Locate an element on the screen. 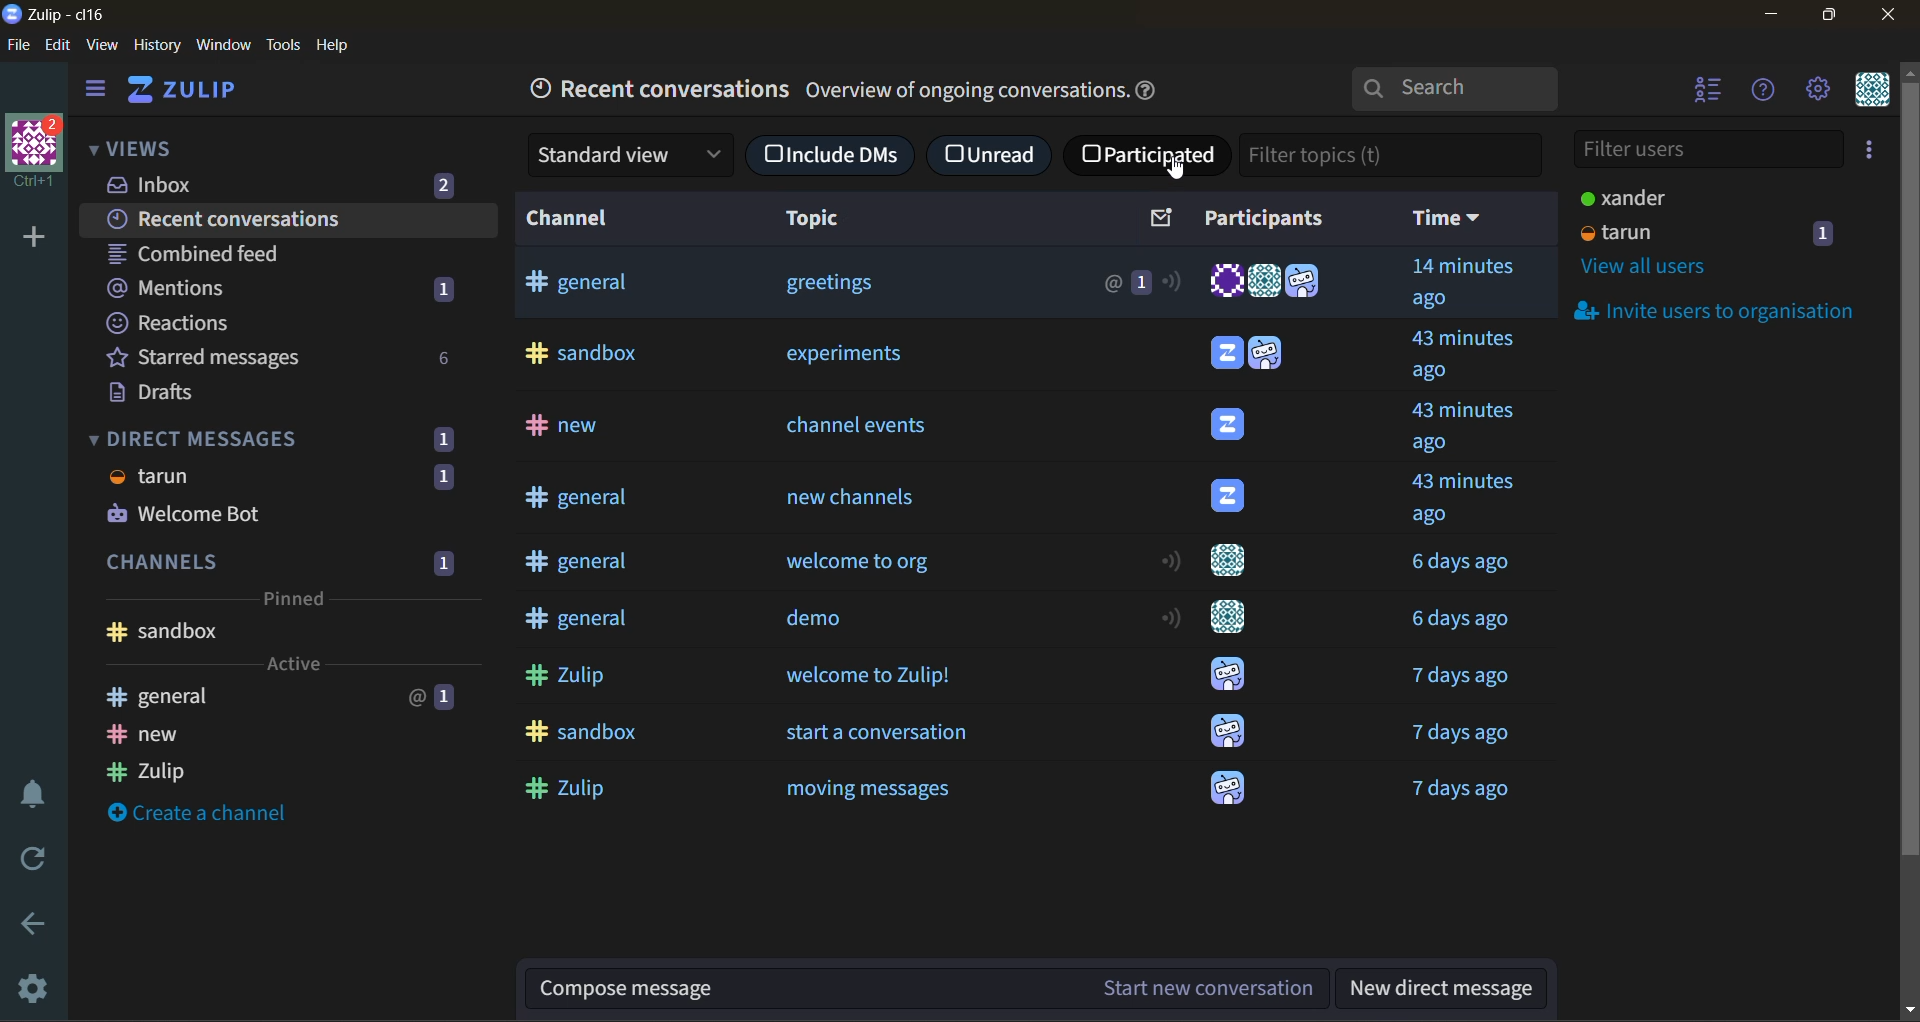  new direct message is located at coordinates (1444, 985).